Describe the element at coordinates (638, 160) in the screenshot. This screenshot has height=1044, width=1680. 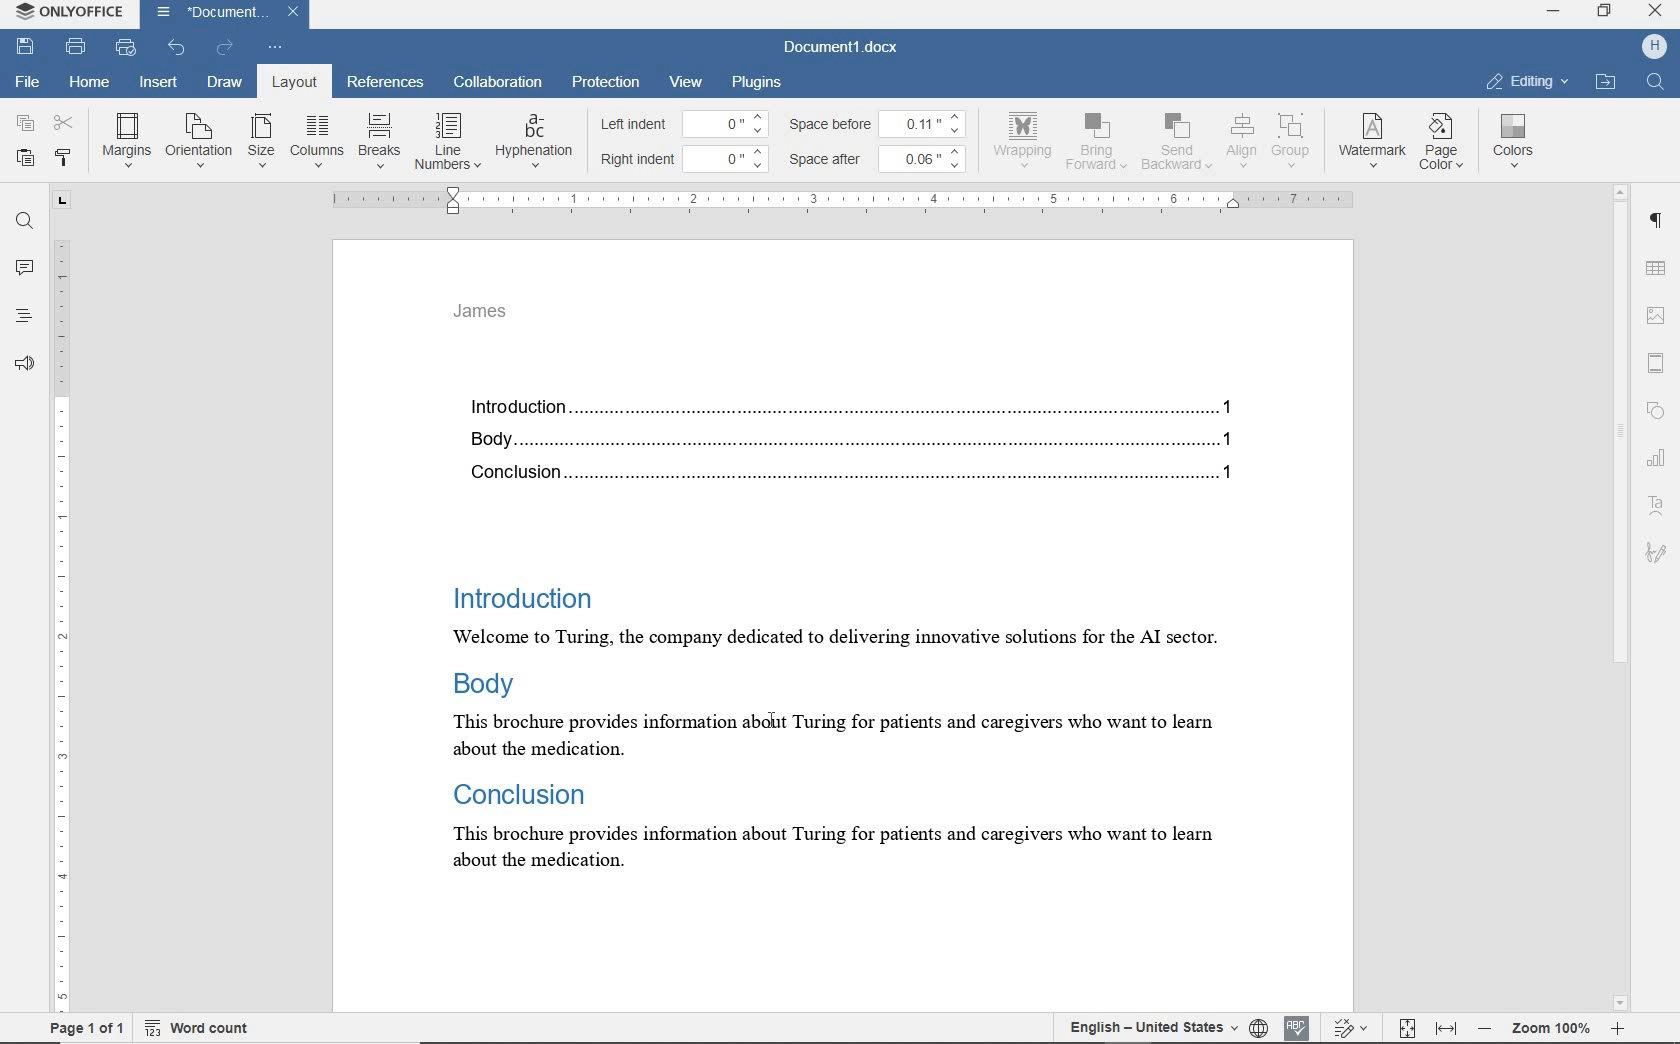
I see `right indent` at that location.